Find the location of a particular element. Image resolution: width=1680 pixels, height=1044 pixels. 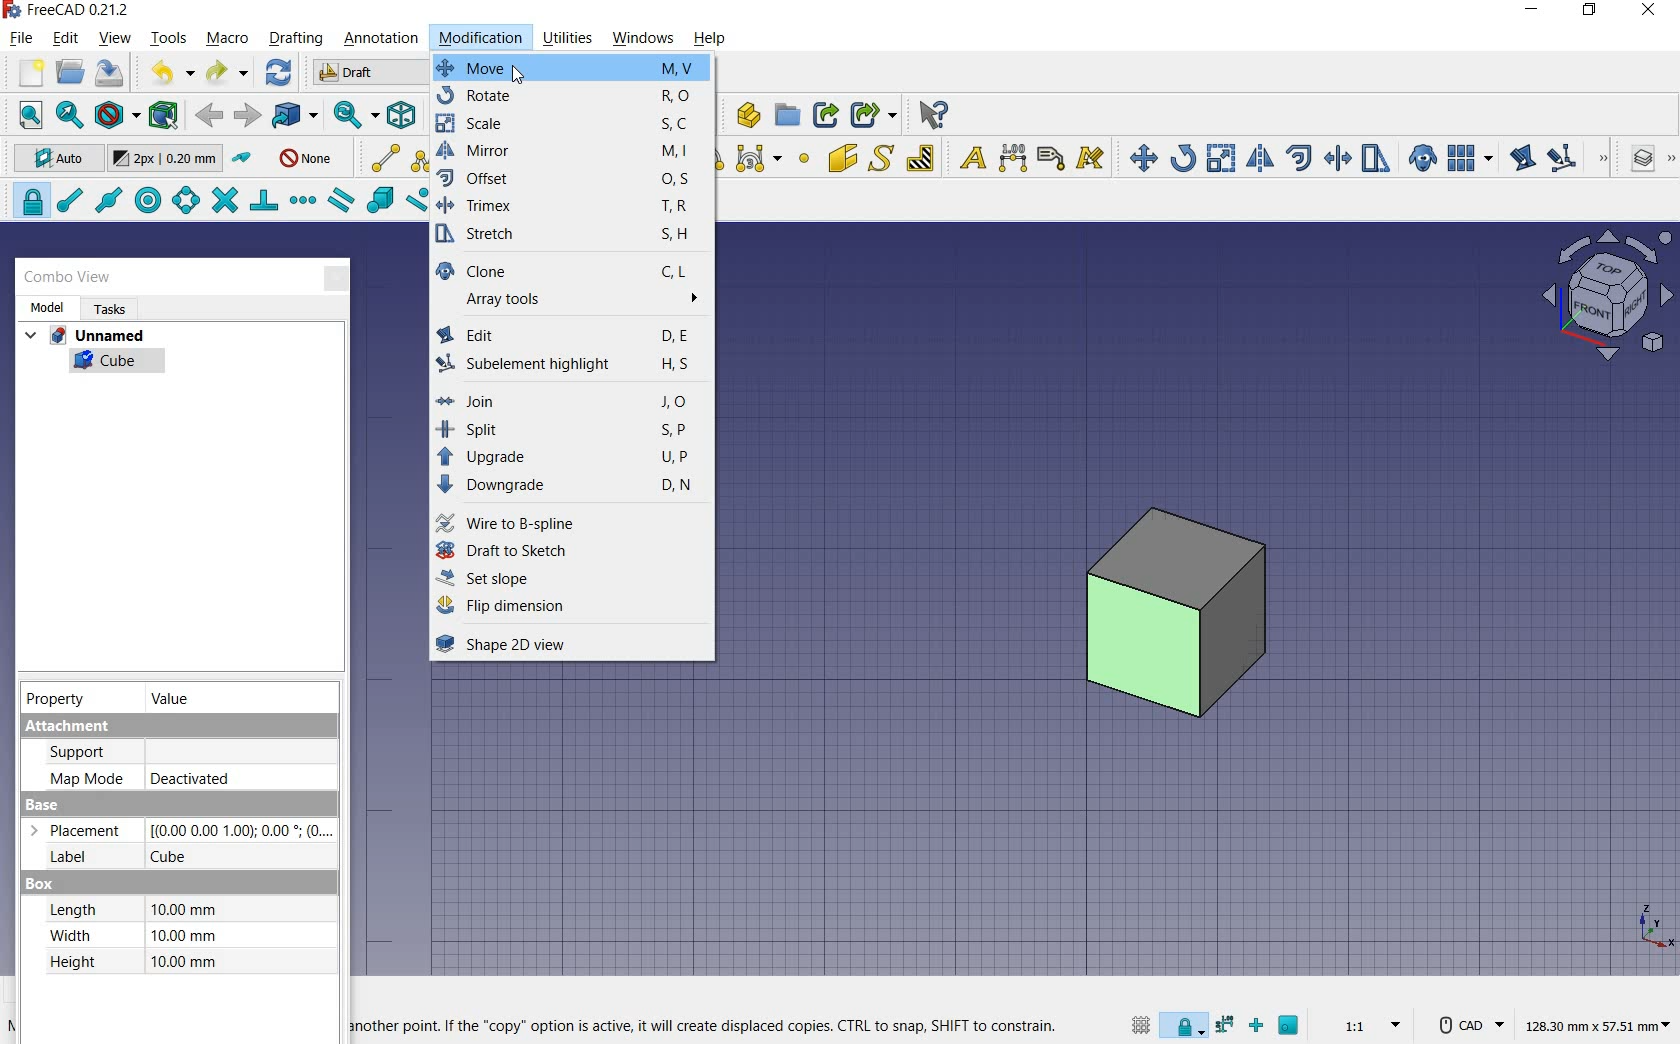

array tools is located at coordinates (1468, 157).